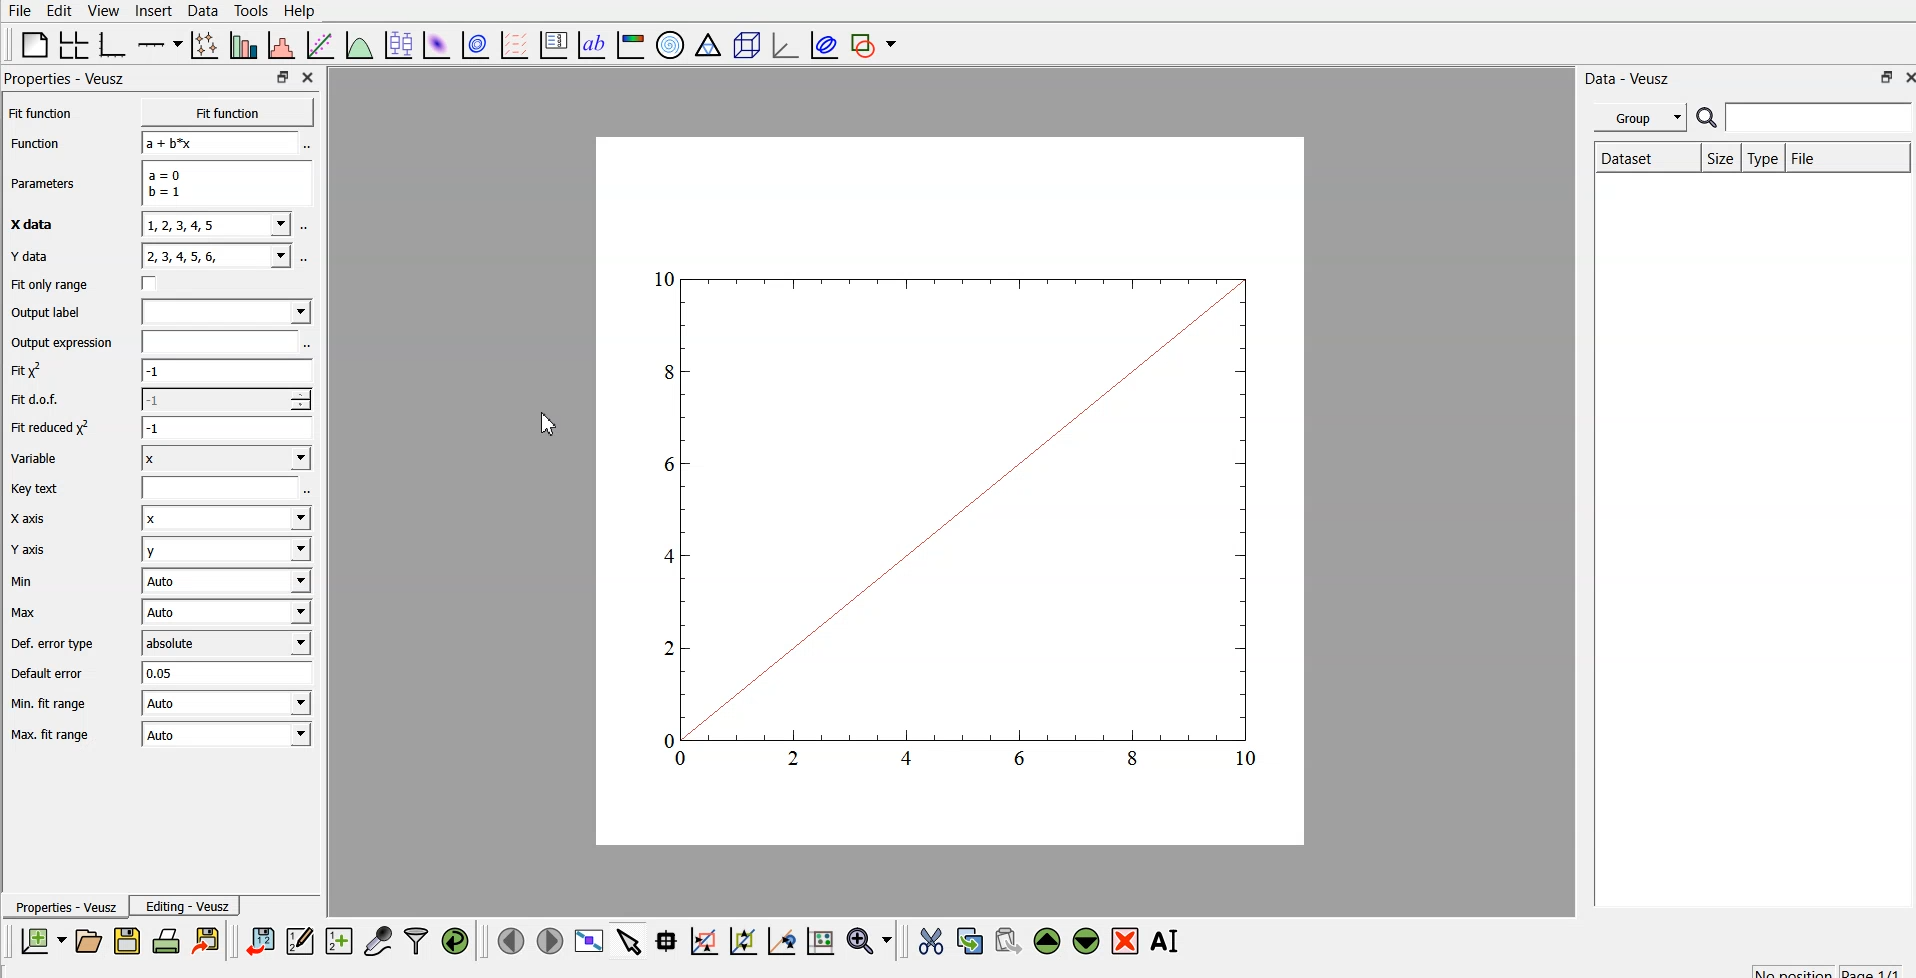 The image size is (1916, 978). Describe the element at coordinates (227, 311) in the screenshot. I see `input label` at that location.